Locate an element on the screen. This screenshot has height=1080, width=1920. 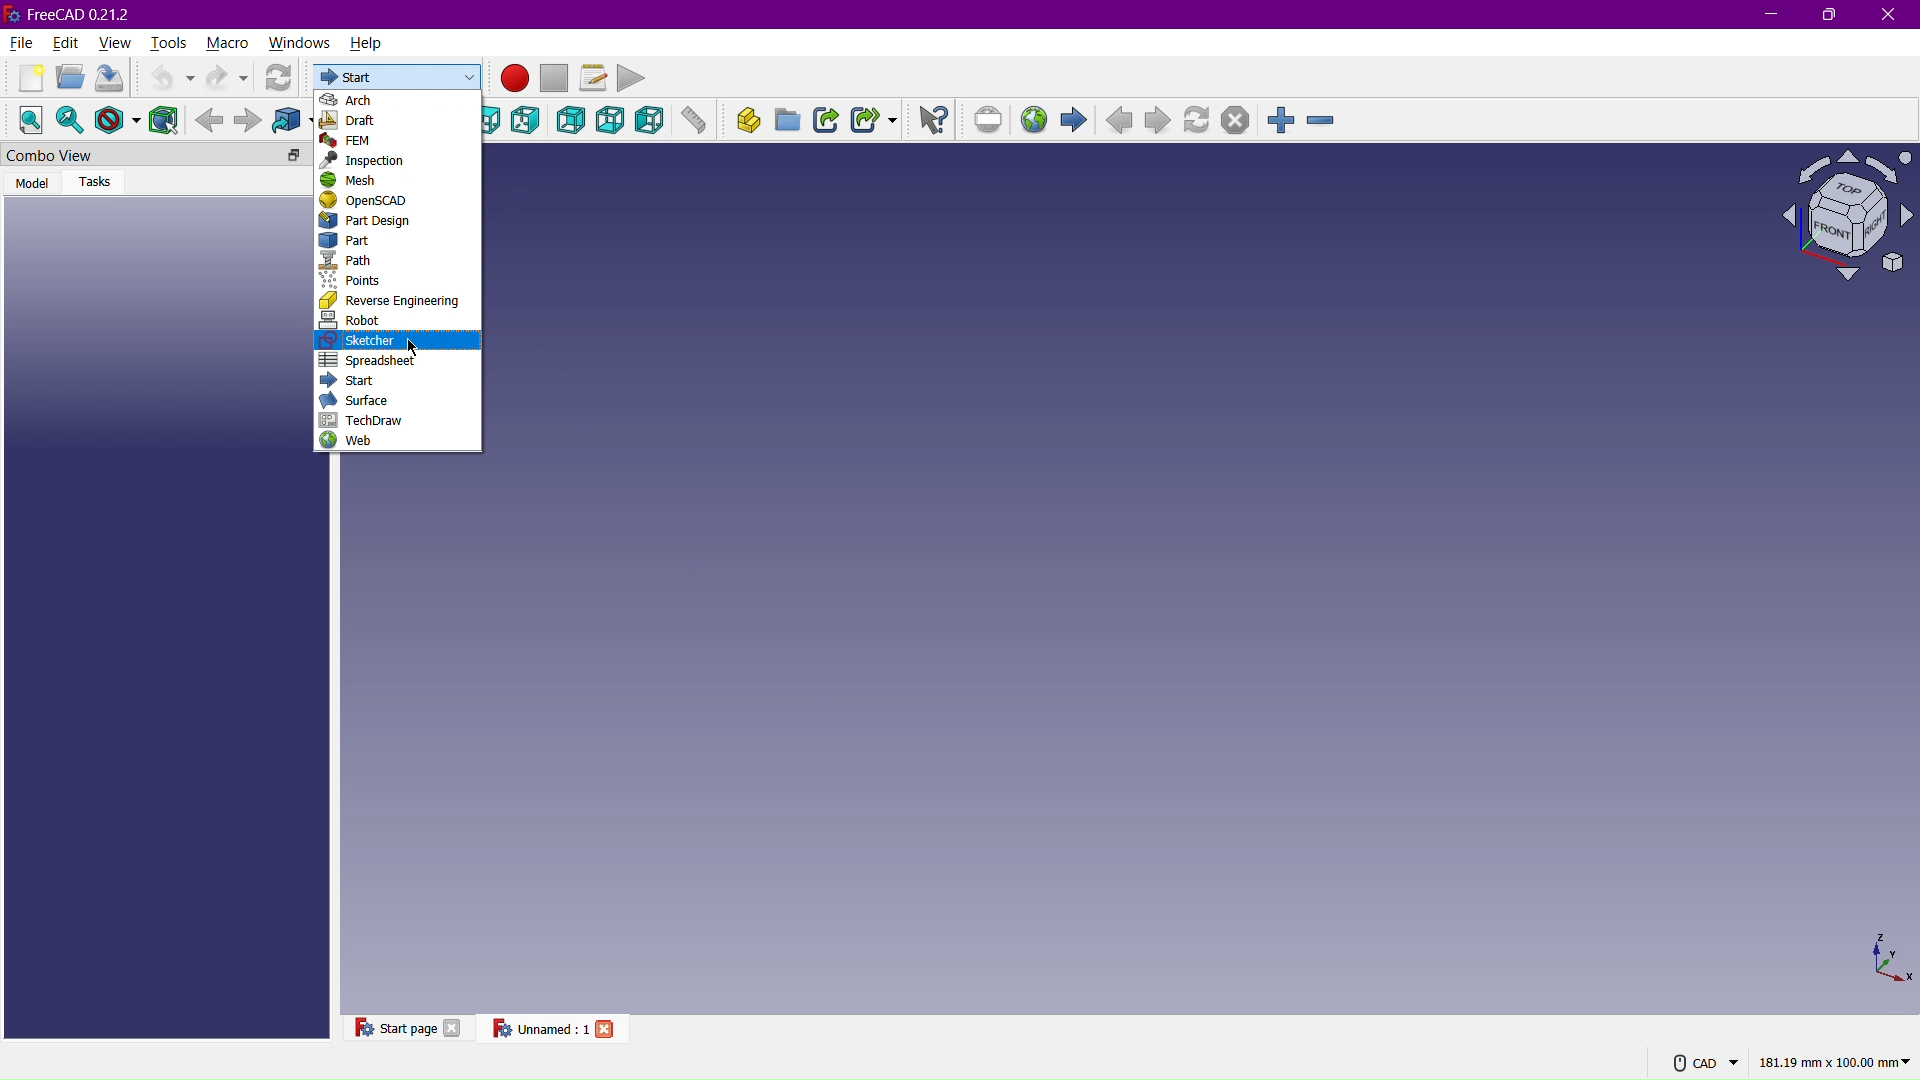
Arch is located at coordinates (353, 101).